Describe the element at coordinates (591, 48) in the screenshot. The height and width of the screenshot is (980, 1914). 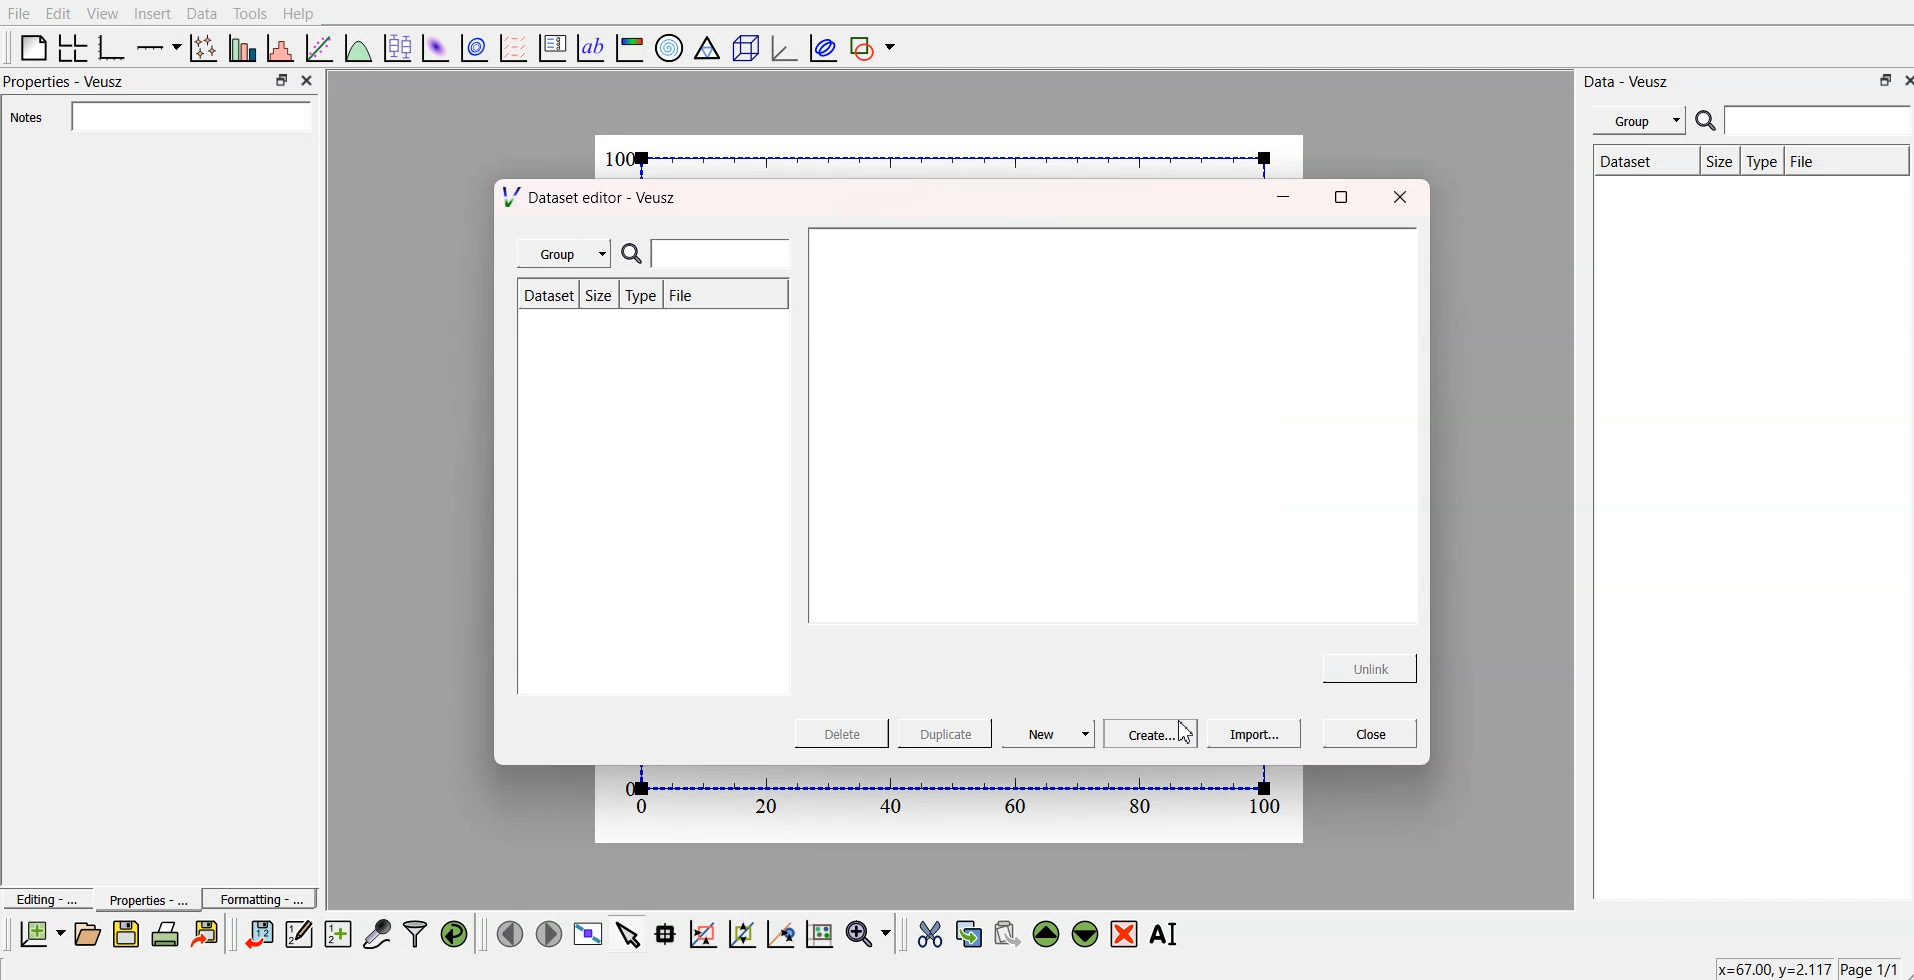
I see `text label` at that location.